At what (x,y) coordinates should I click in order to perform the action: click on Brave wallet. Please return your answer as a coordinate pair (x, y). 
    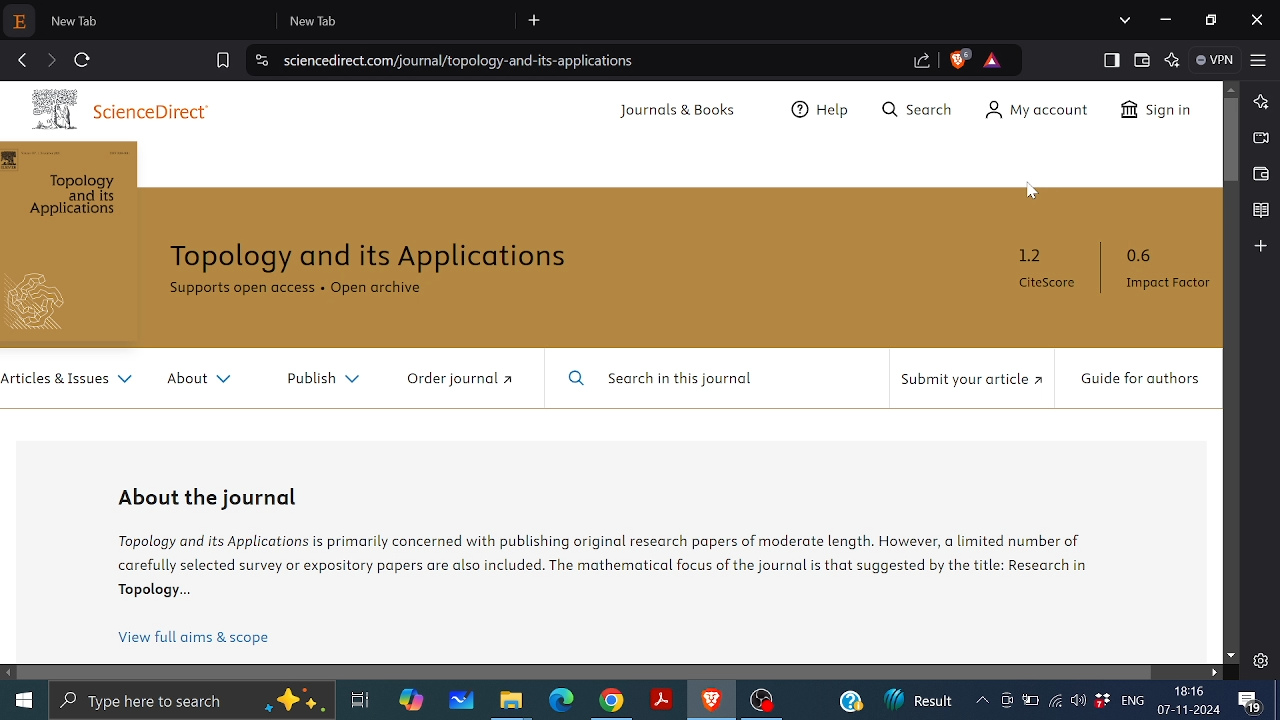
    Looking at the image, I should click on (1141, 60).